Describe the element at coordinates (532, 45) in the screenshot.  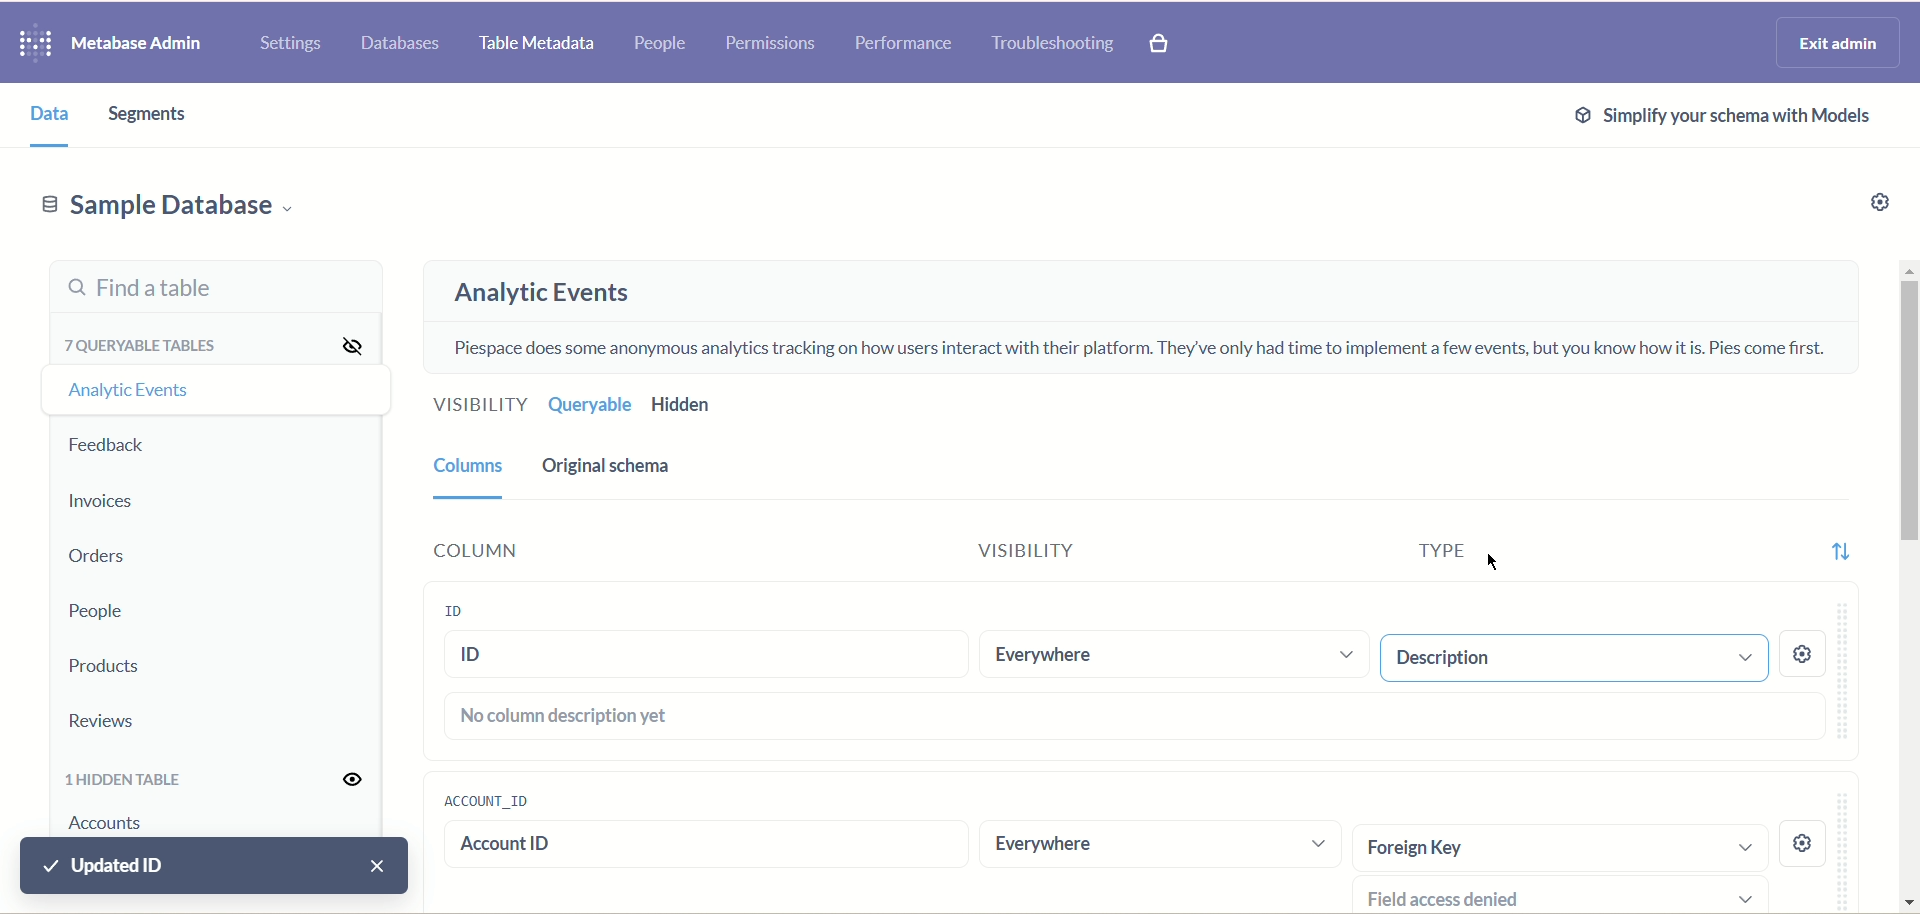
I see `table metadata` at that location.